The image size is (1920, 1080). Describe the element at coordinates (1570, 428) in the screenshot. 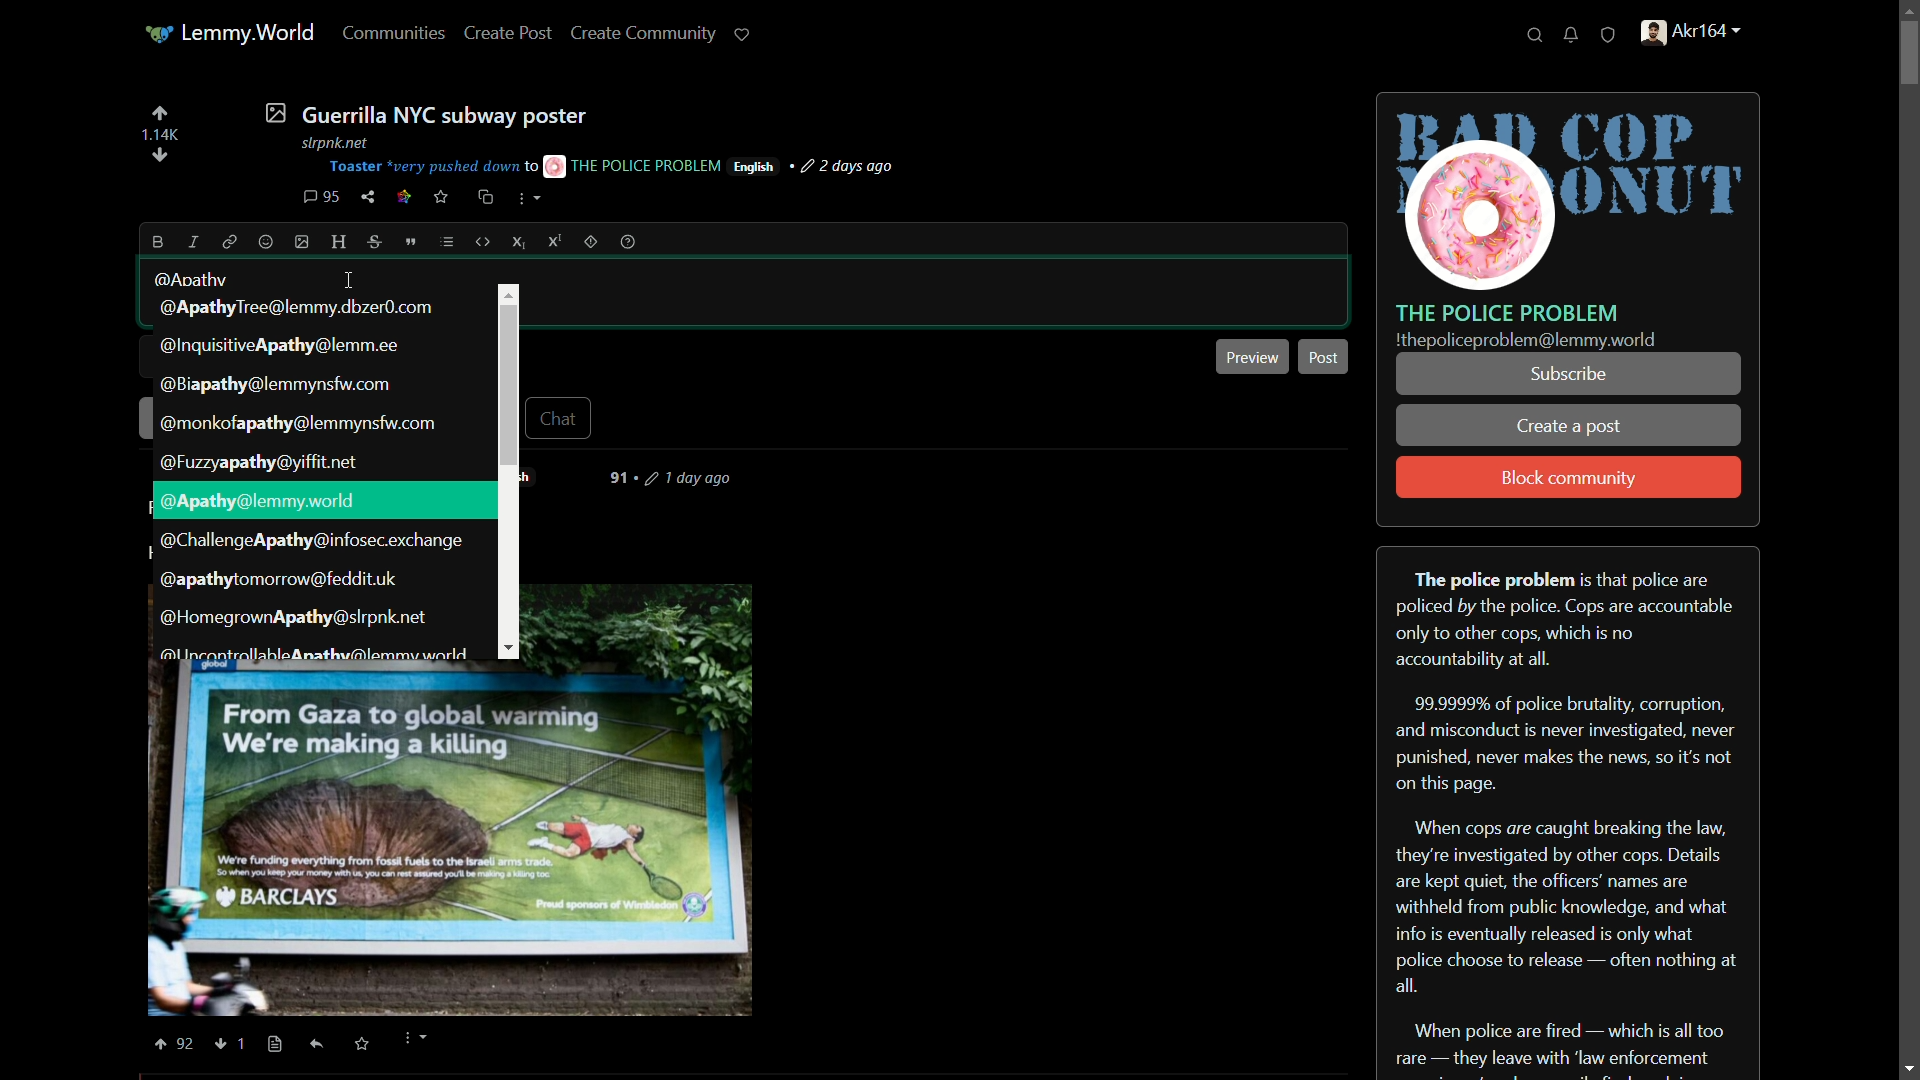

I see `create a post` at that location.